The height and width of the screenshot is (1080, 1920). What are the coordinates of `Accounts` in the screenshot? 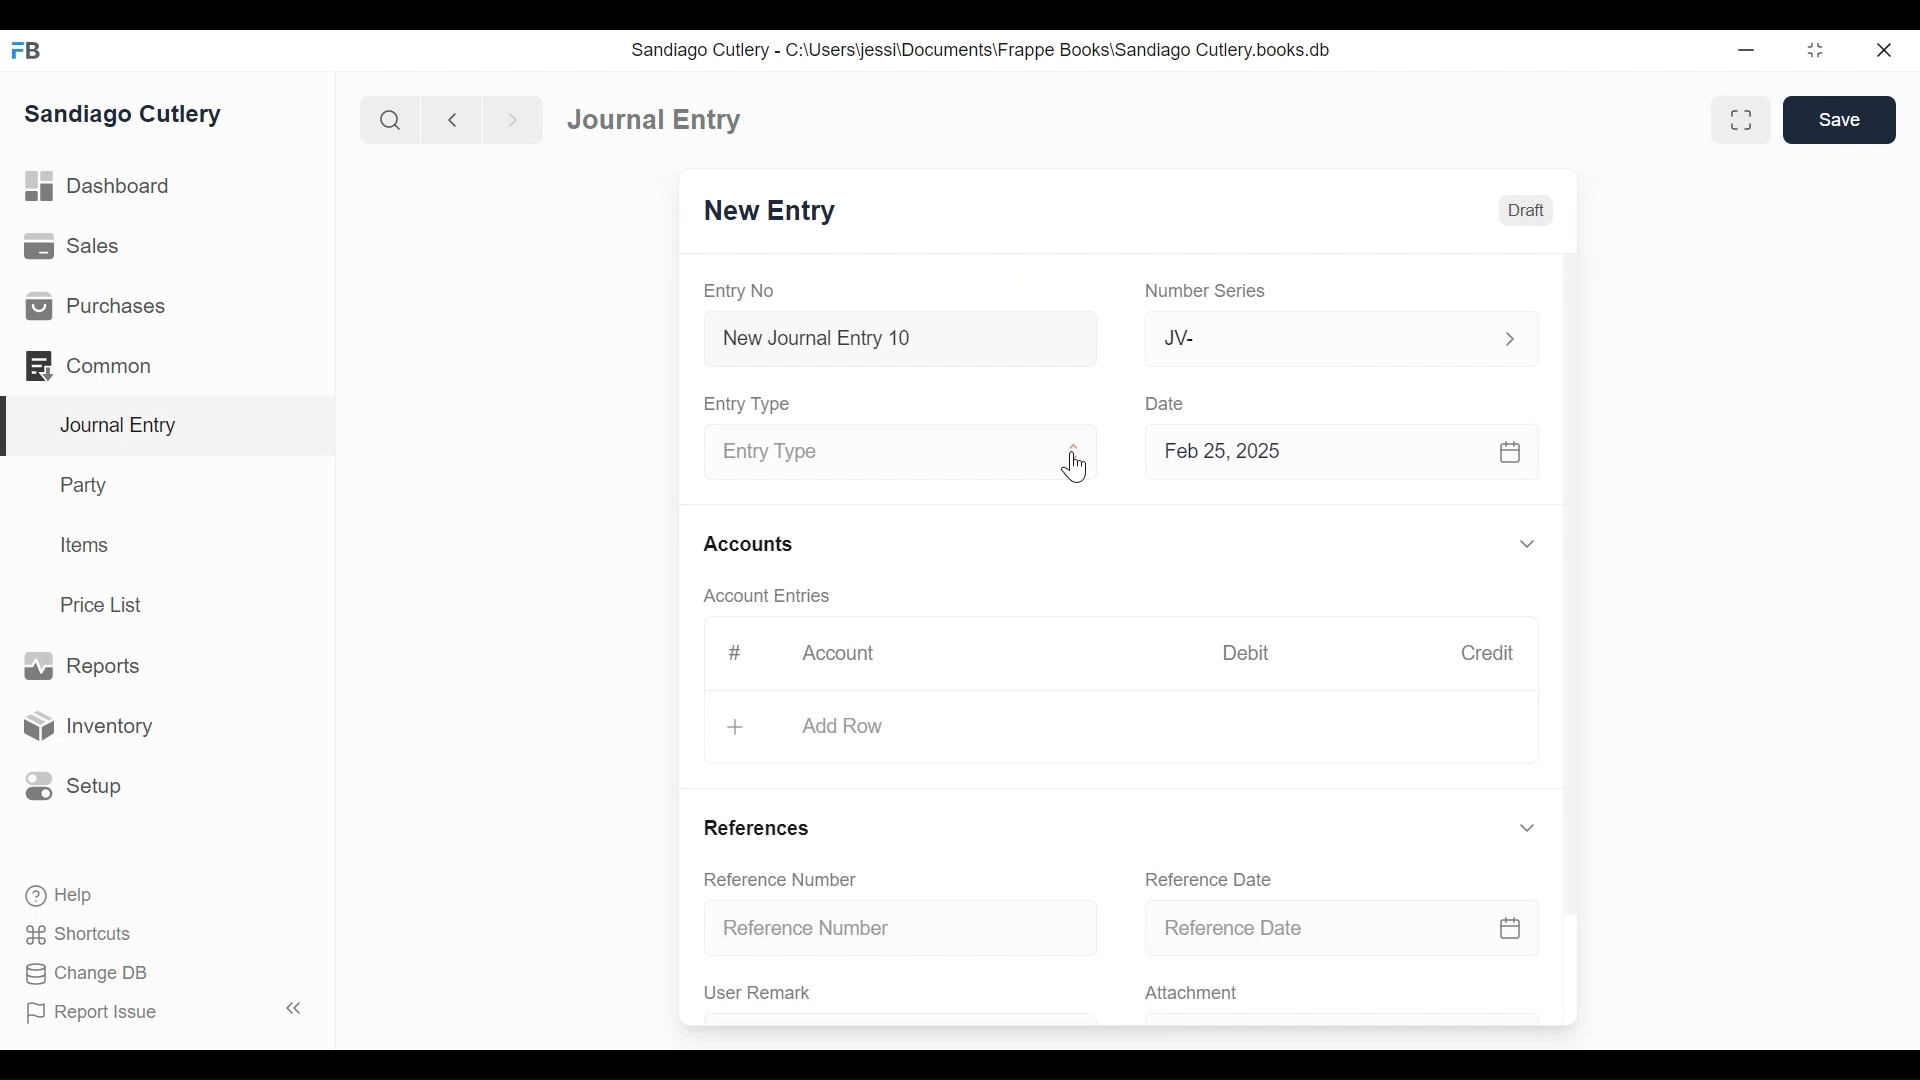 It's located at (752, 544).